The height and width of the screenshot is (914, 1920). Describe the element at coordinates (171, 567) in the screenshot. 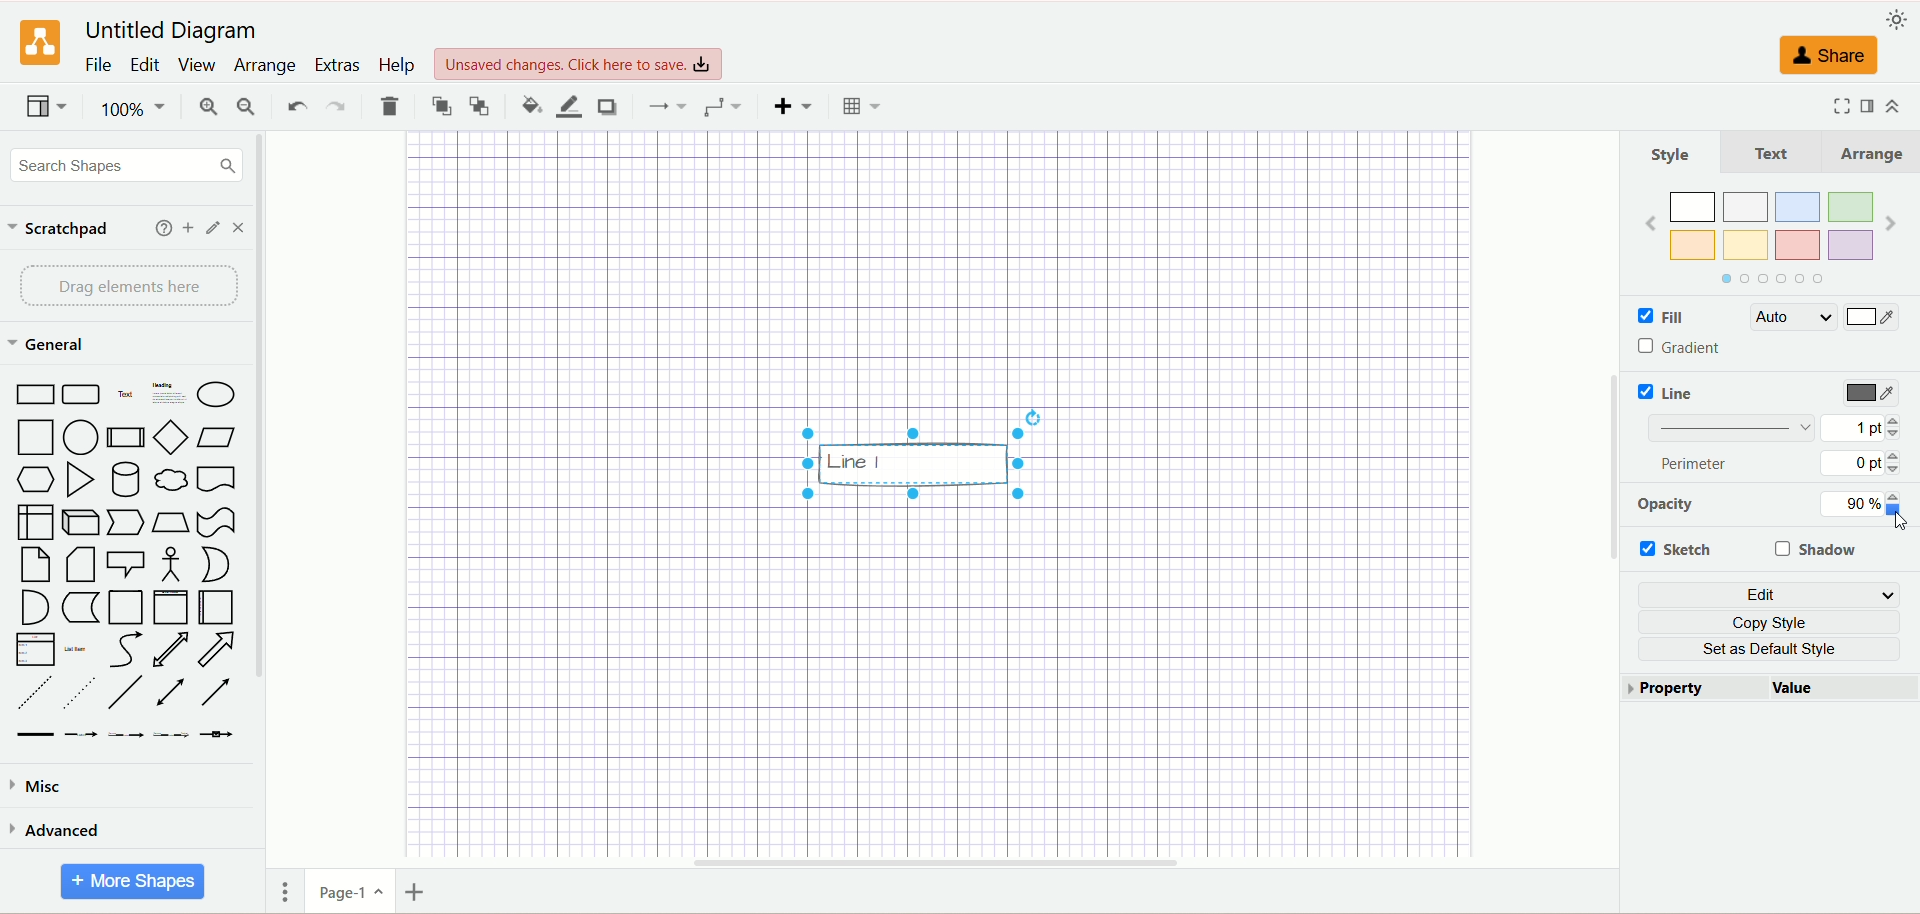

I see `Actor` at that location.